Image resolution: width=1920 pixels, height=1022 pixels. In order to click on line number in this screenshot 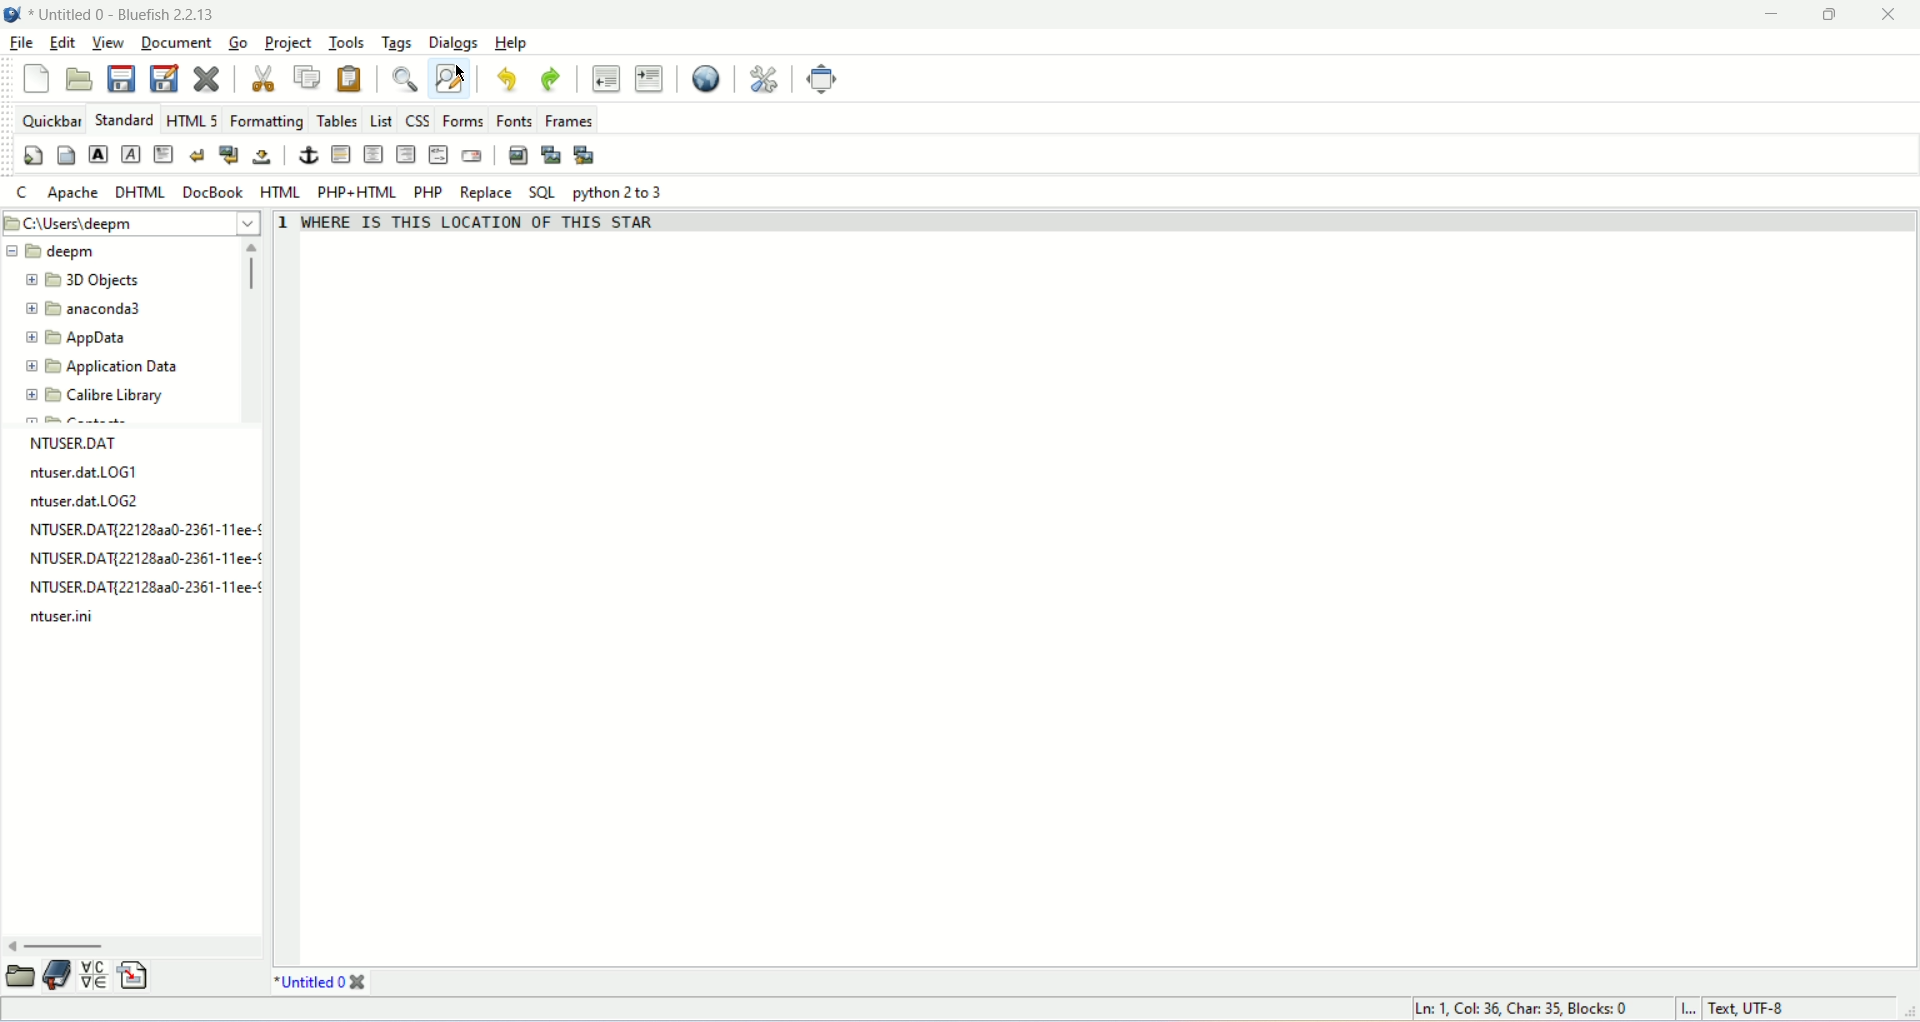, I will do `click(287, 591)`.